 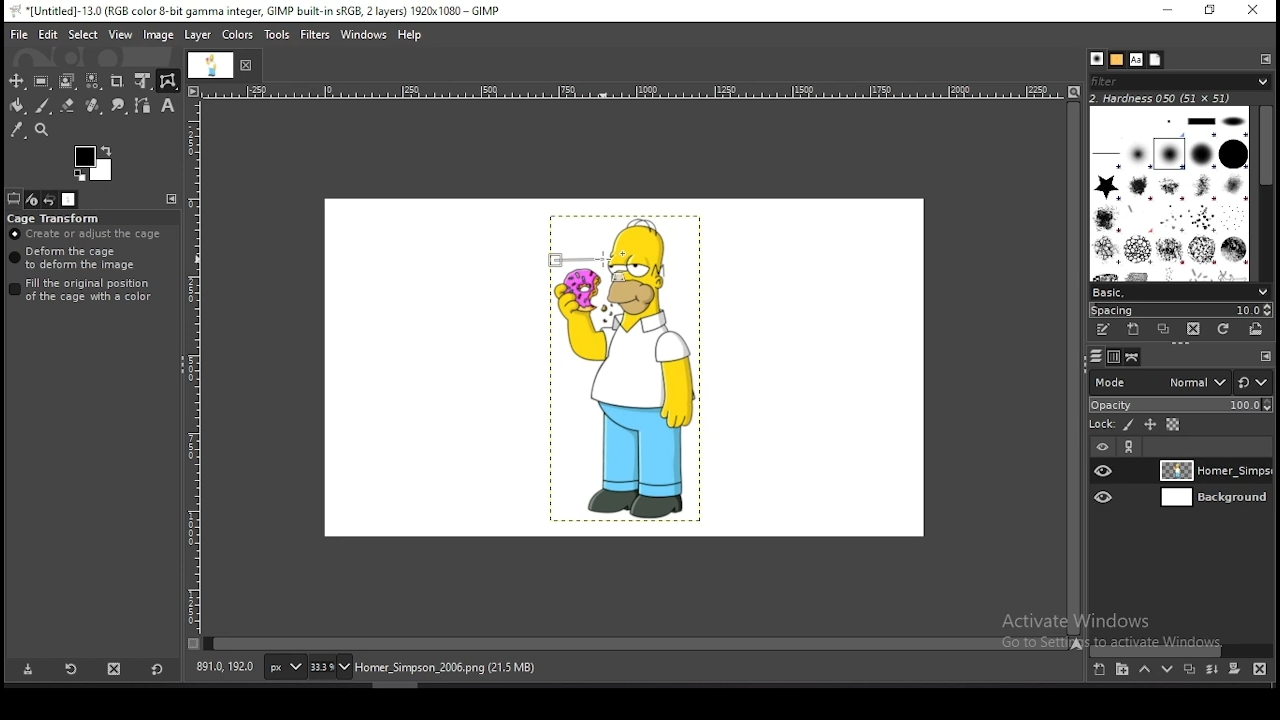 I want to click on active cage transform, so click(x=575, y=258).